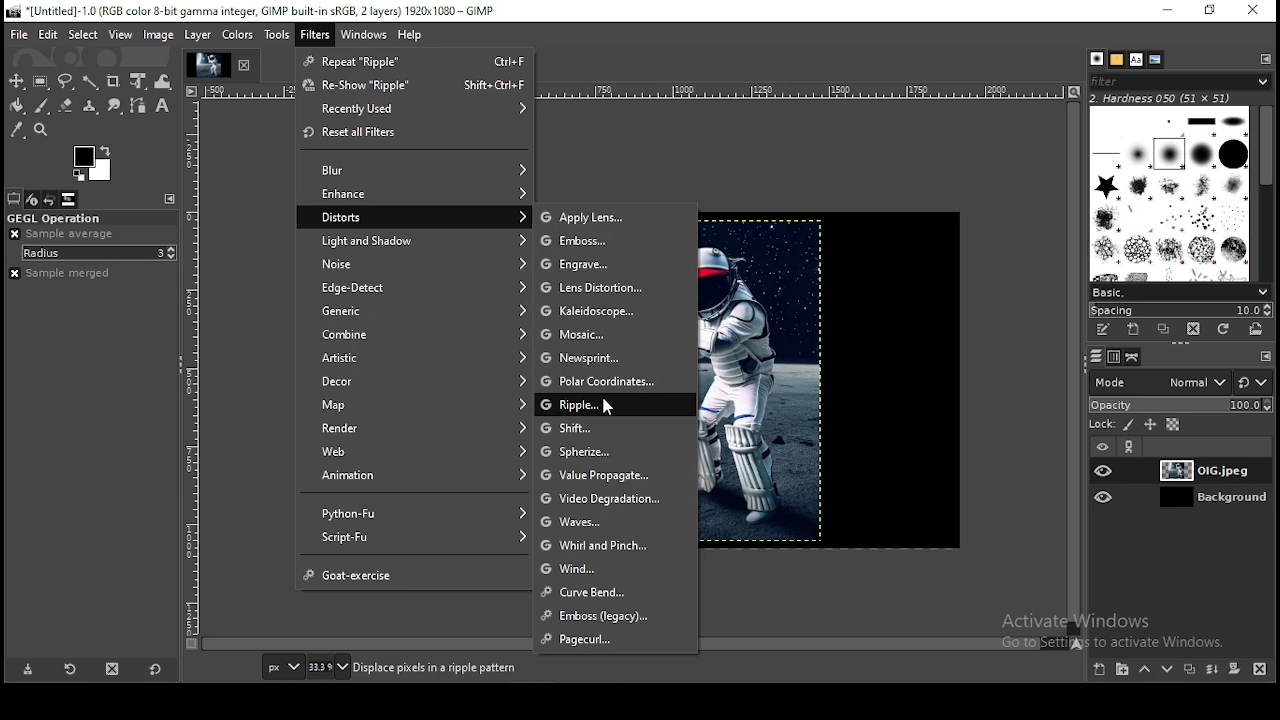  Describe the element at coordinates (91, 82) in the screenshot. I see `` at that location.